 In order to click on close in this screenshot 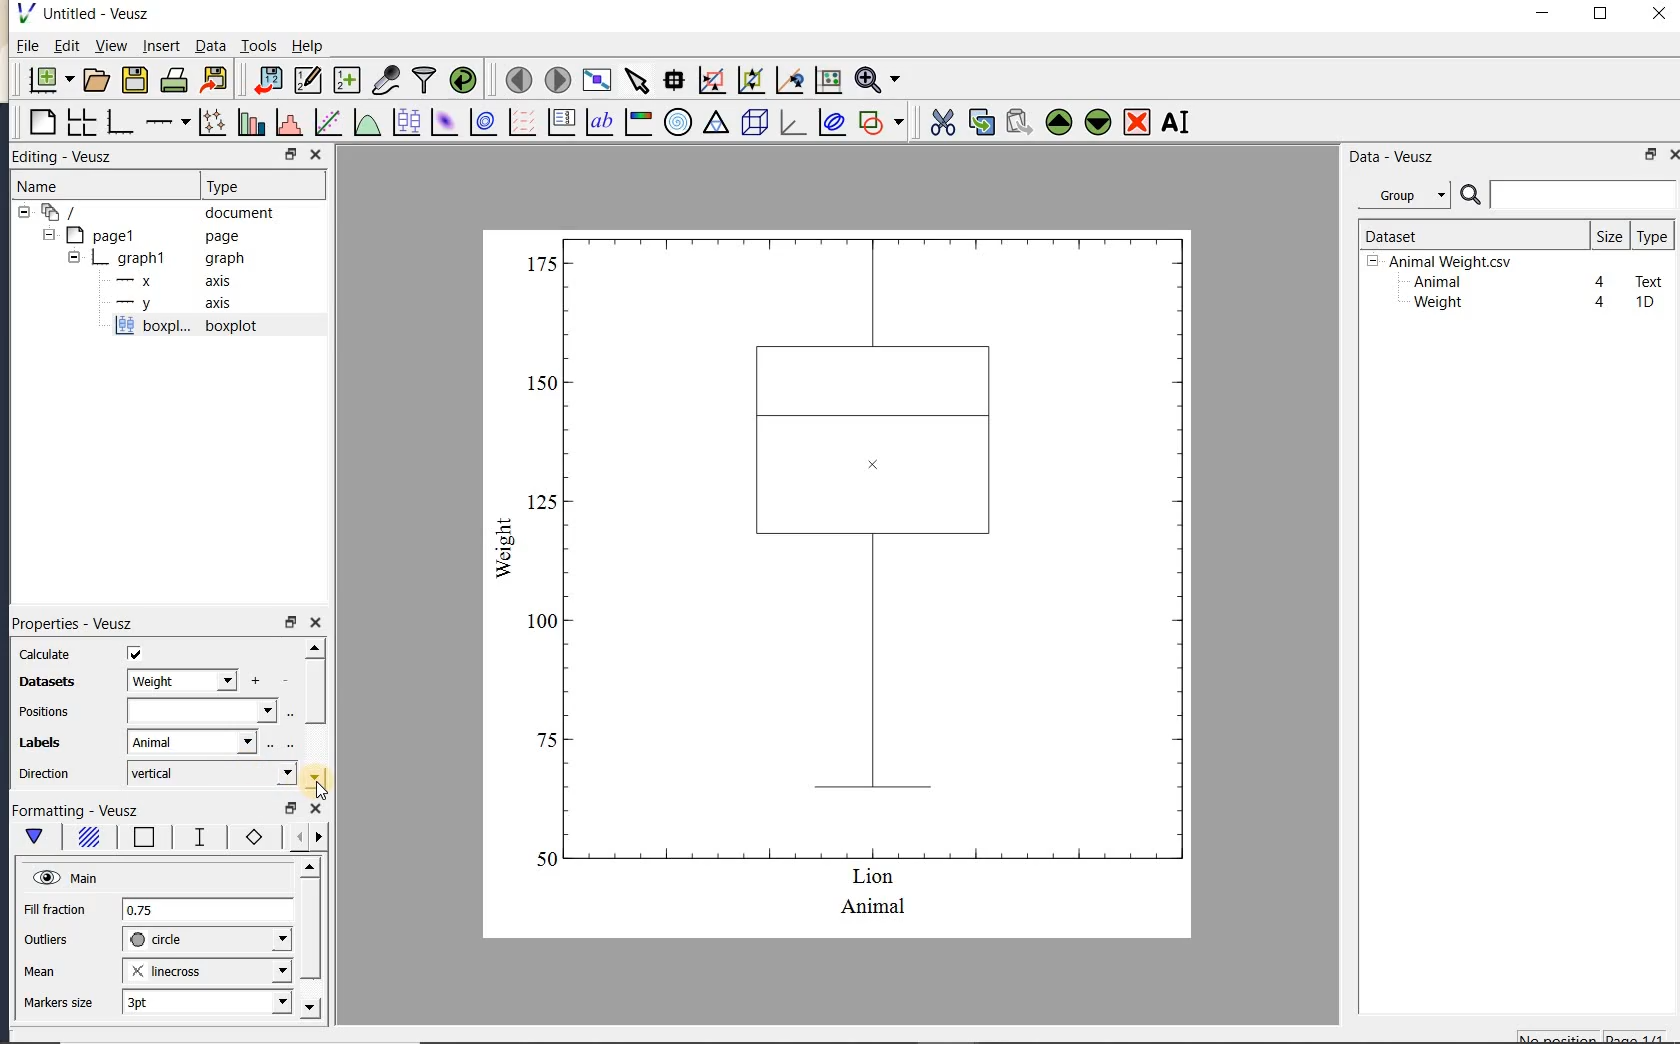, I will do `click(1659, 15)`.